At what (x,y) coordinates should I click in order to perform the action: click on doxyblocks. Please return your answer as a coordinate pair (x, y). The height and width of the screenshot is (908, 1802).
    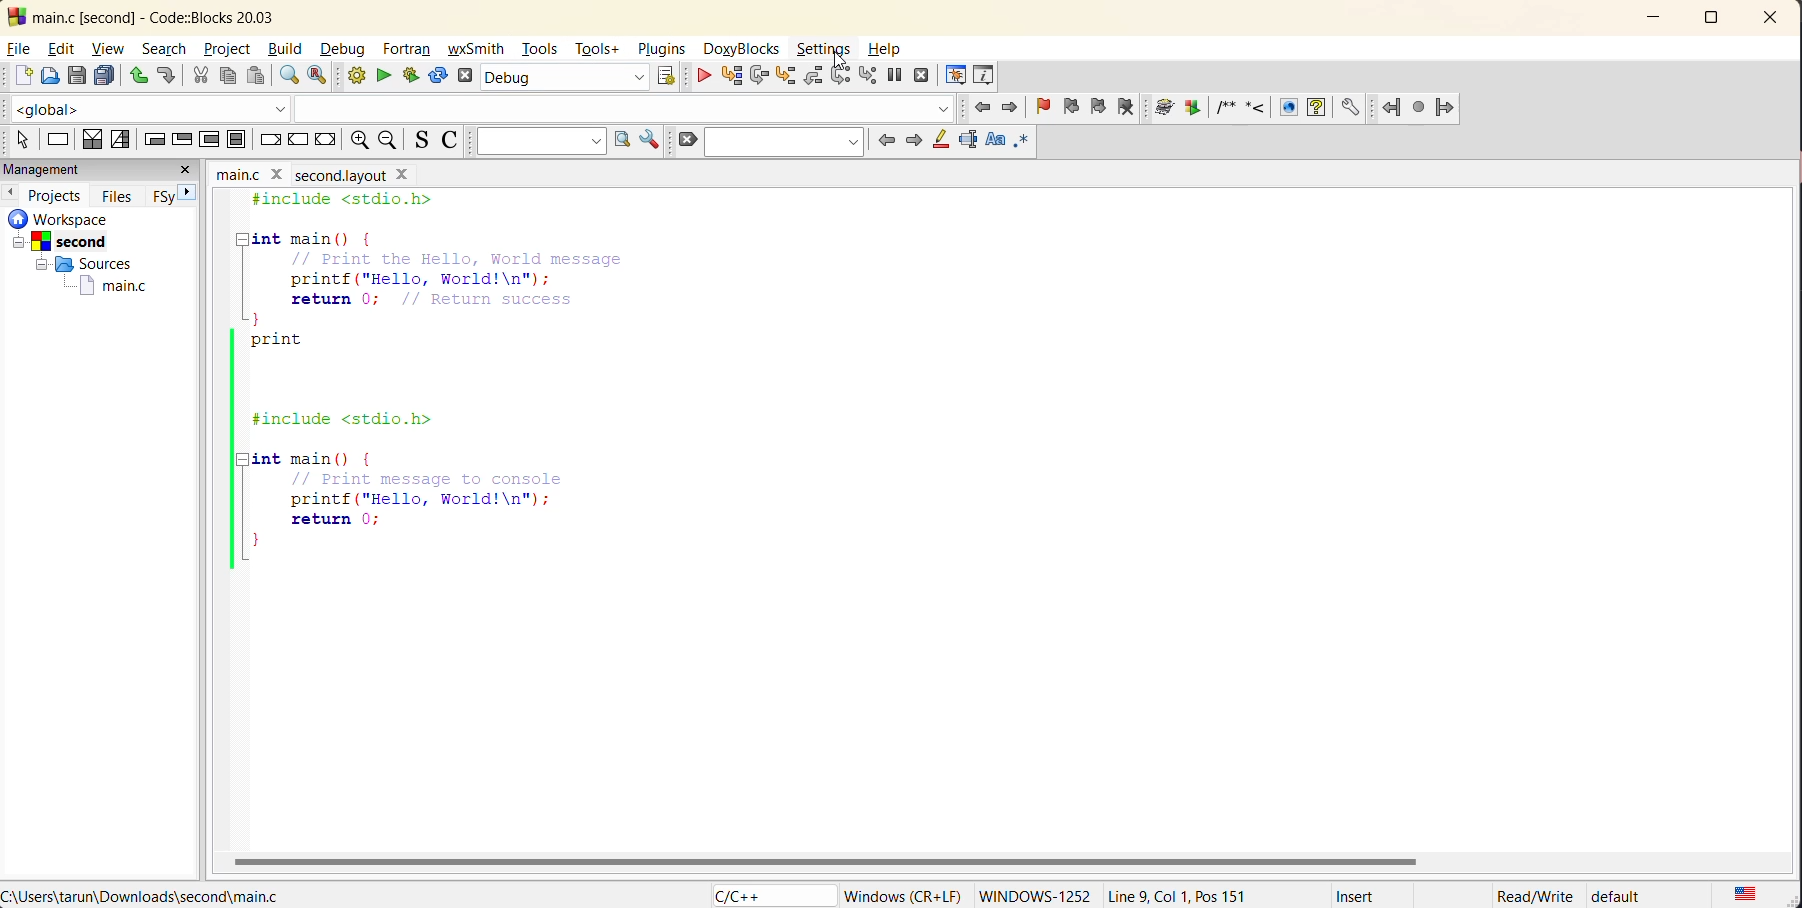
    Looking at the image, I should click on (743, 48).